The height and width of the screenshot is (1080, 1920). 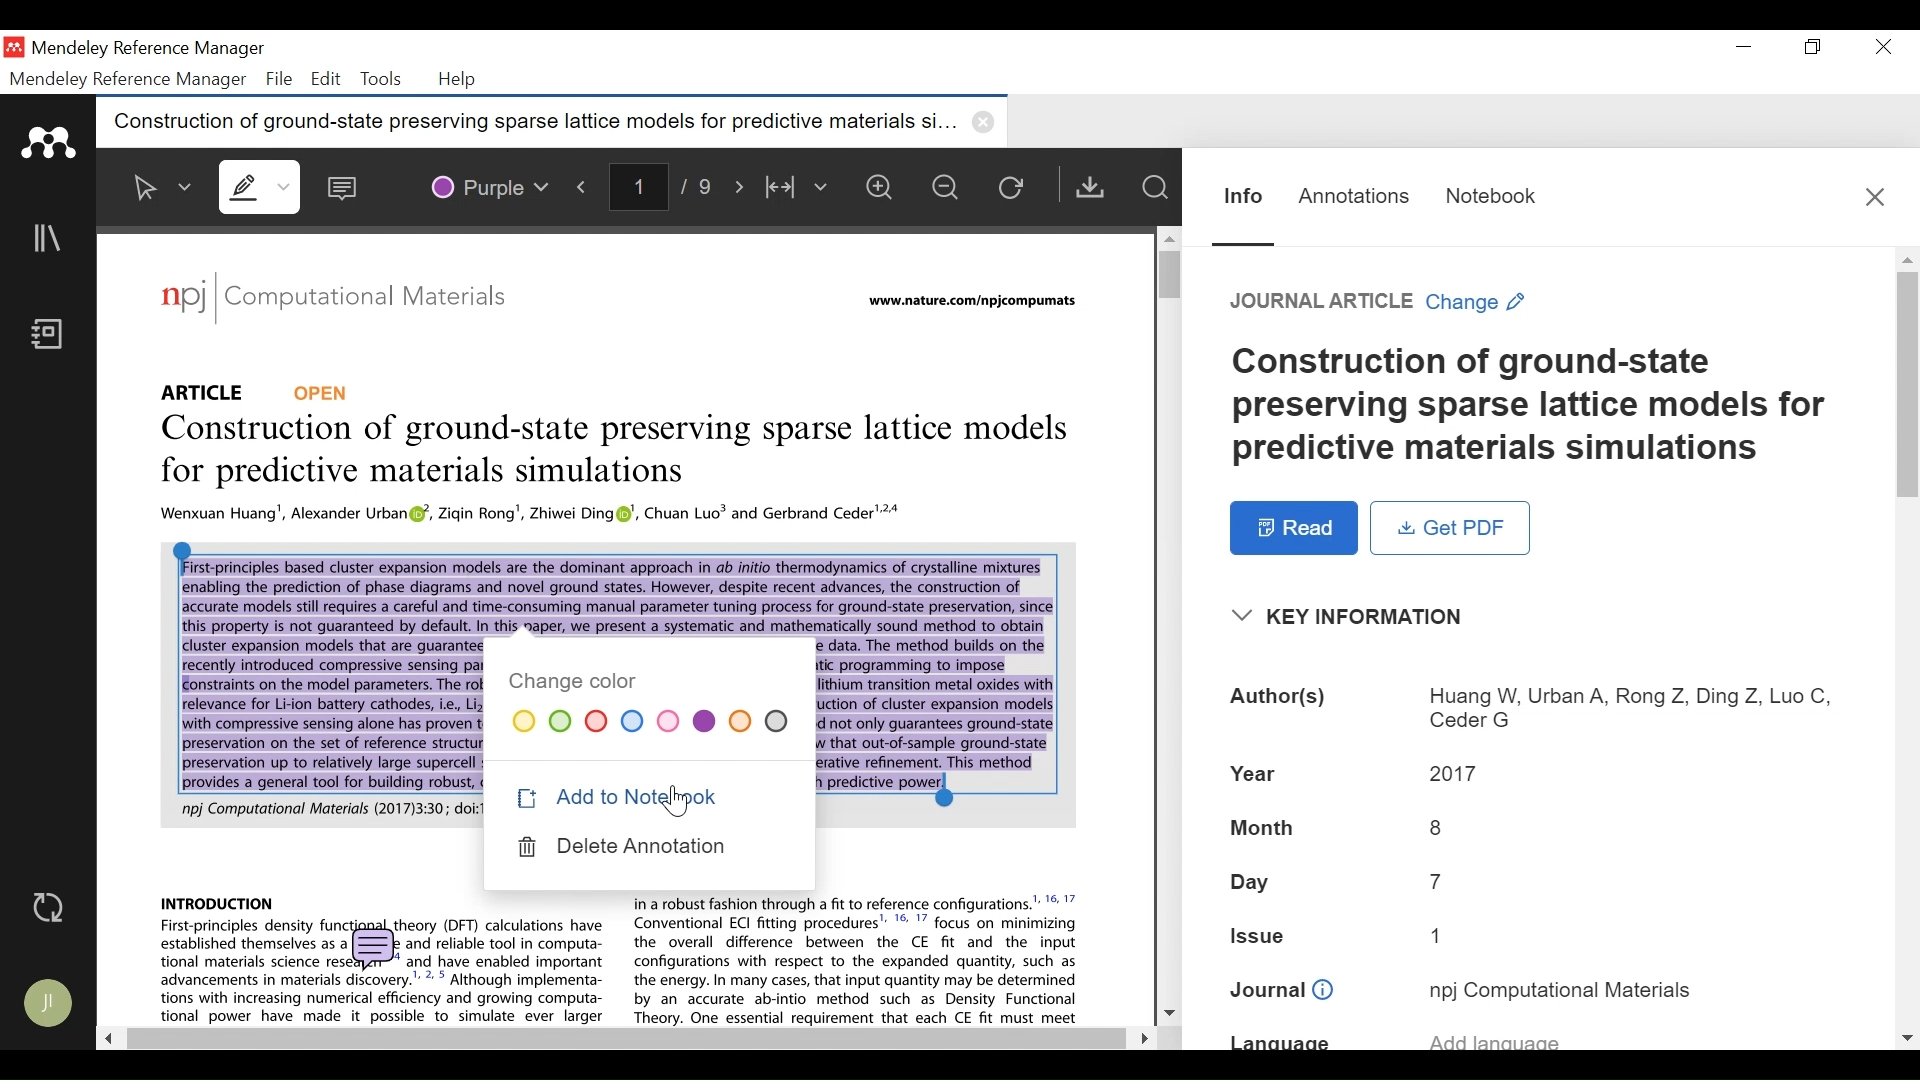 What do you see at coordinates (1907, 259) in the screenshot?
I see `Scroll up` at bounding box center [1907, 259].